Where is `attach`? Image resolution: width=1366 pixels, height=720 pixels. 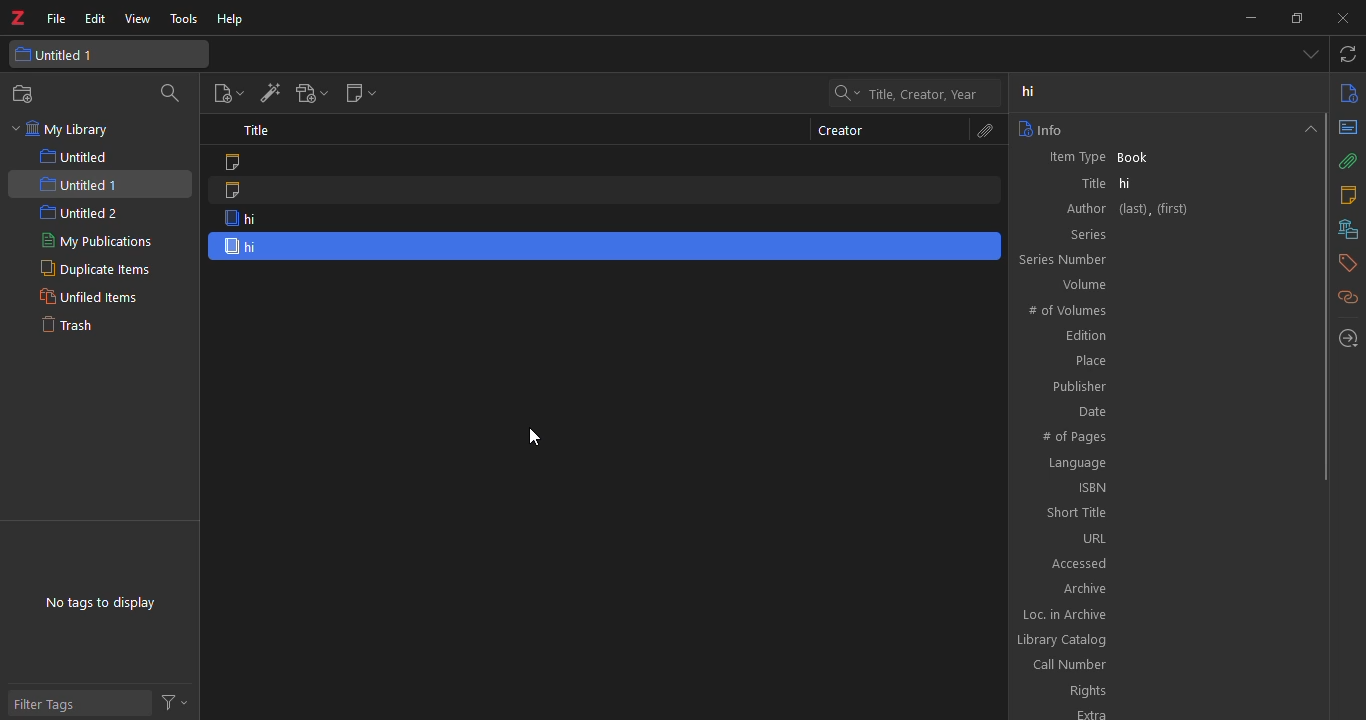
attach is located at coordinates (982, 130).